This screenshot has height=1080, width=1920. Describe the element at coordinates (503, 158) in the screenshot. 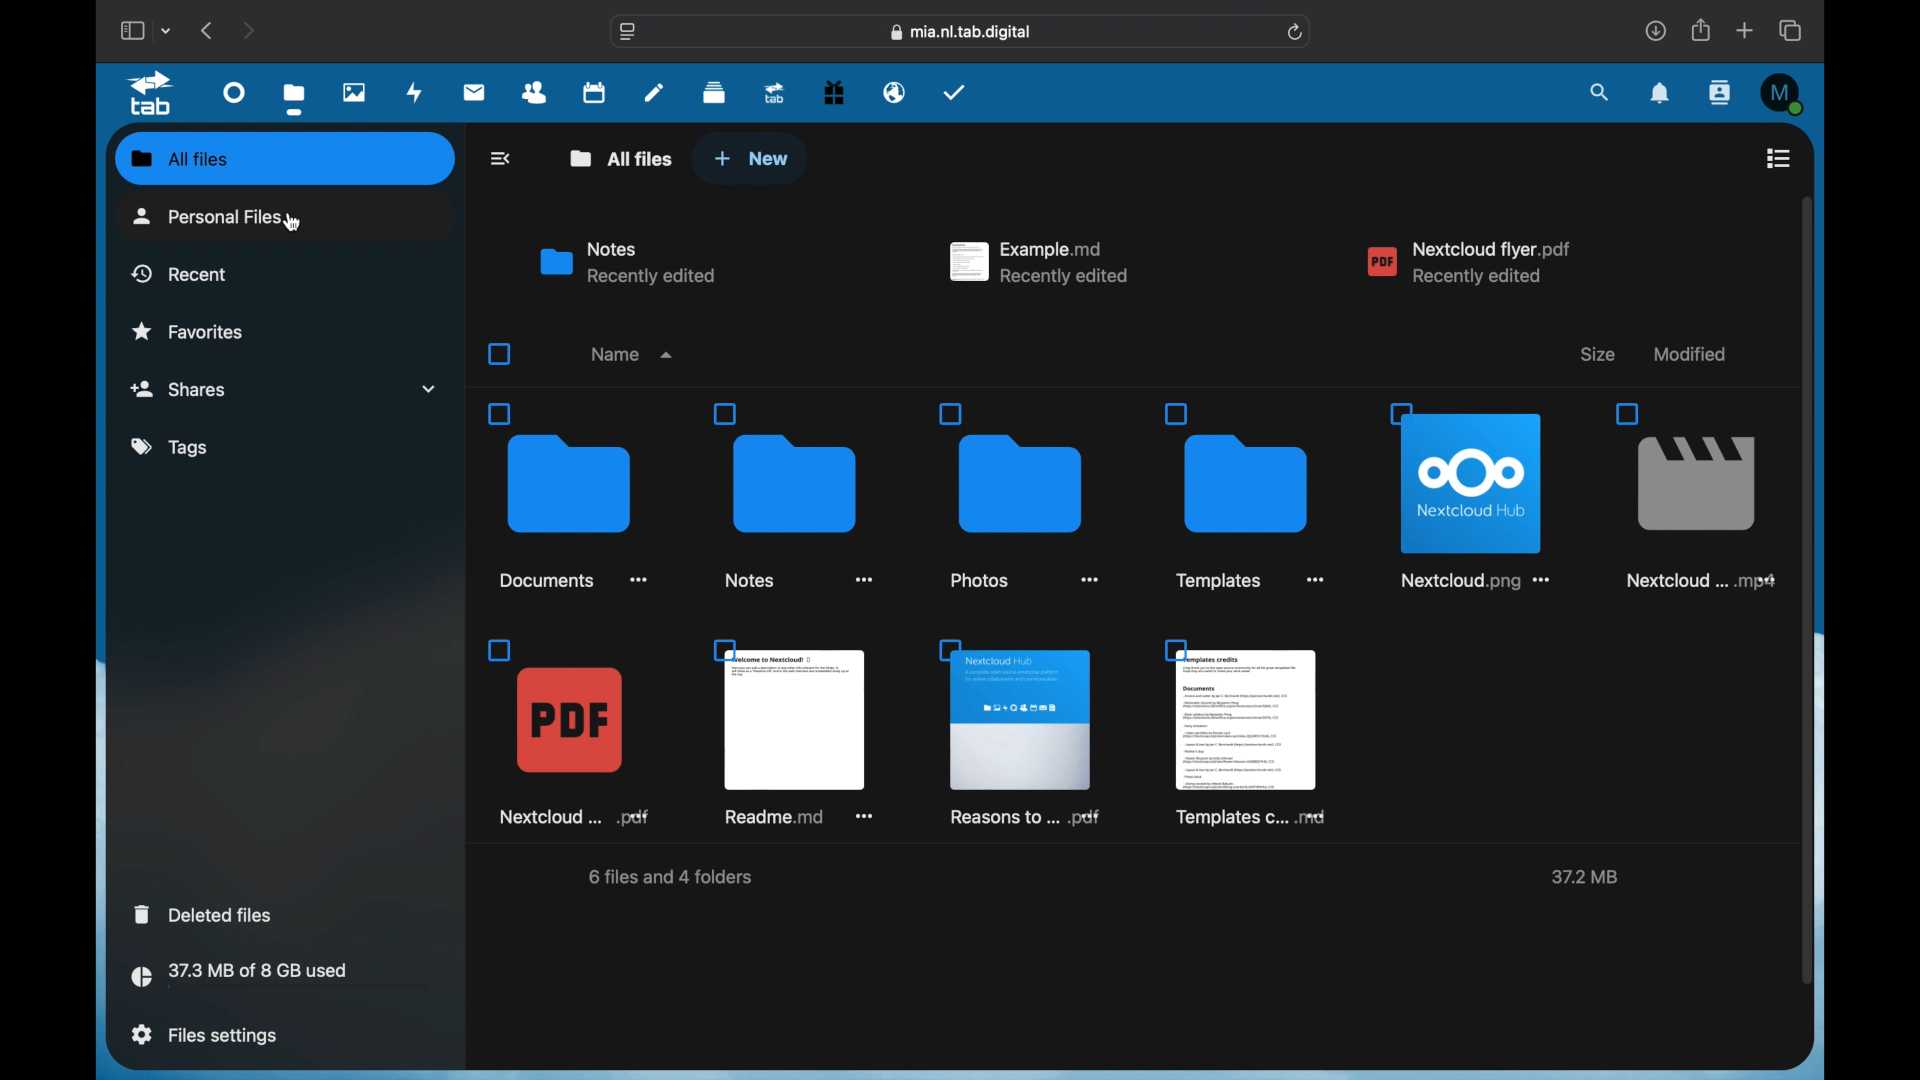

I see `back` at that location.